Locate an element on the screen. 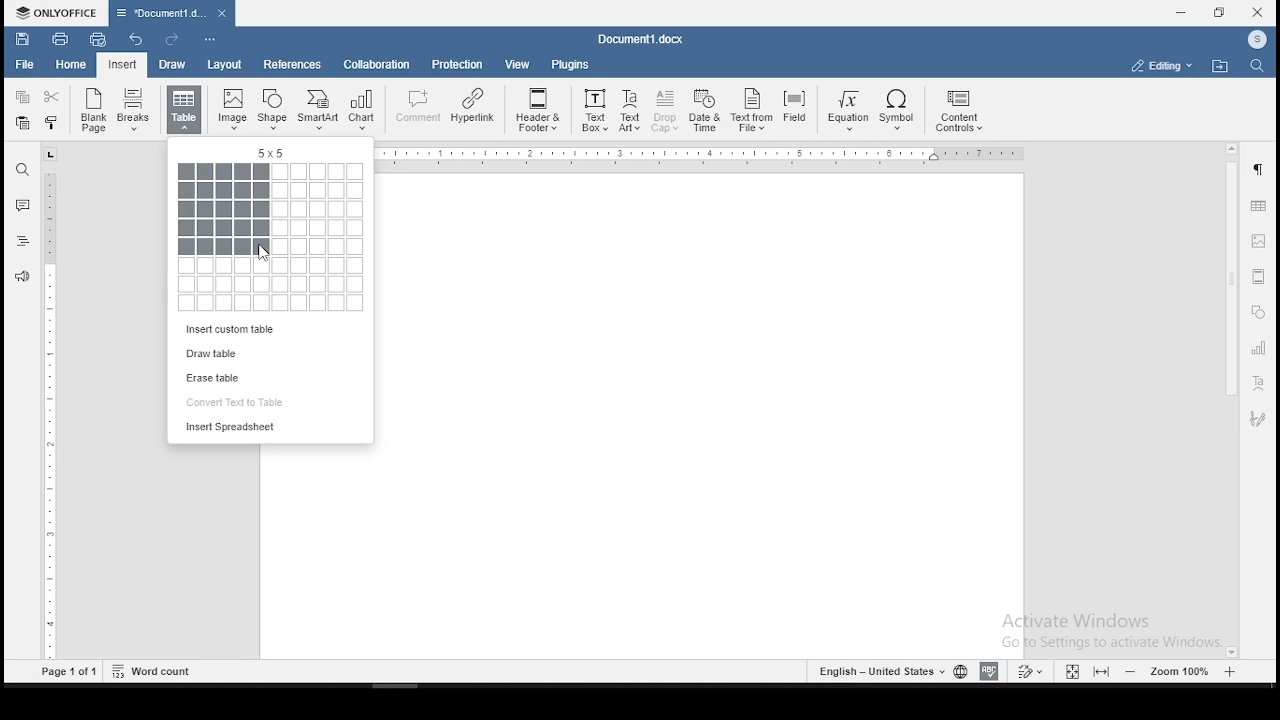  charts settings is located at coordinates (1260, 348).